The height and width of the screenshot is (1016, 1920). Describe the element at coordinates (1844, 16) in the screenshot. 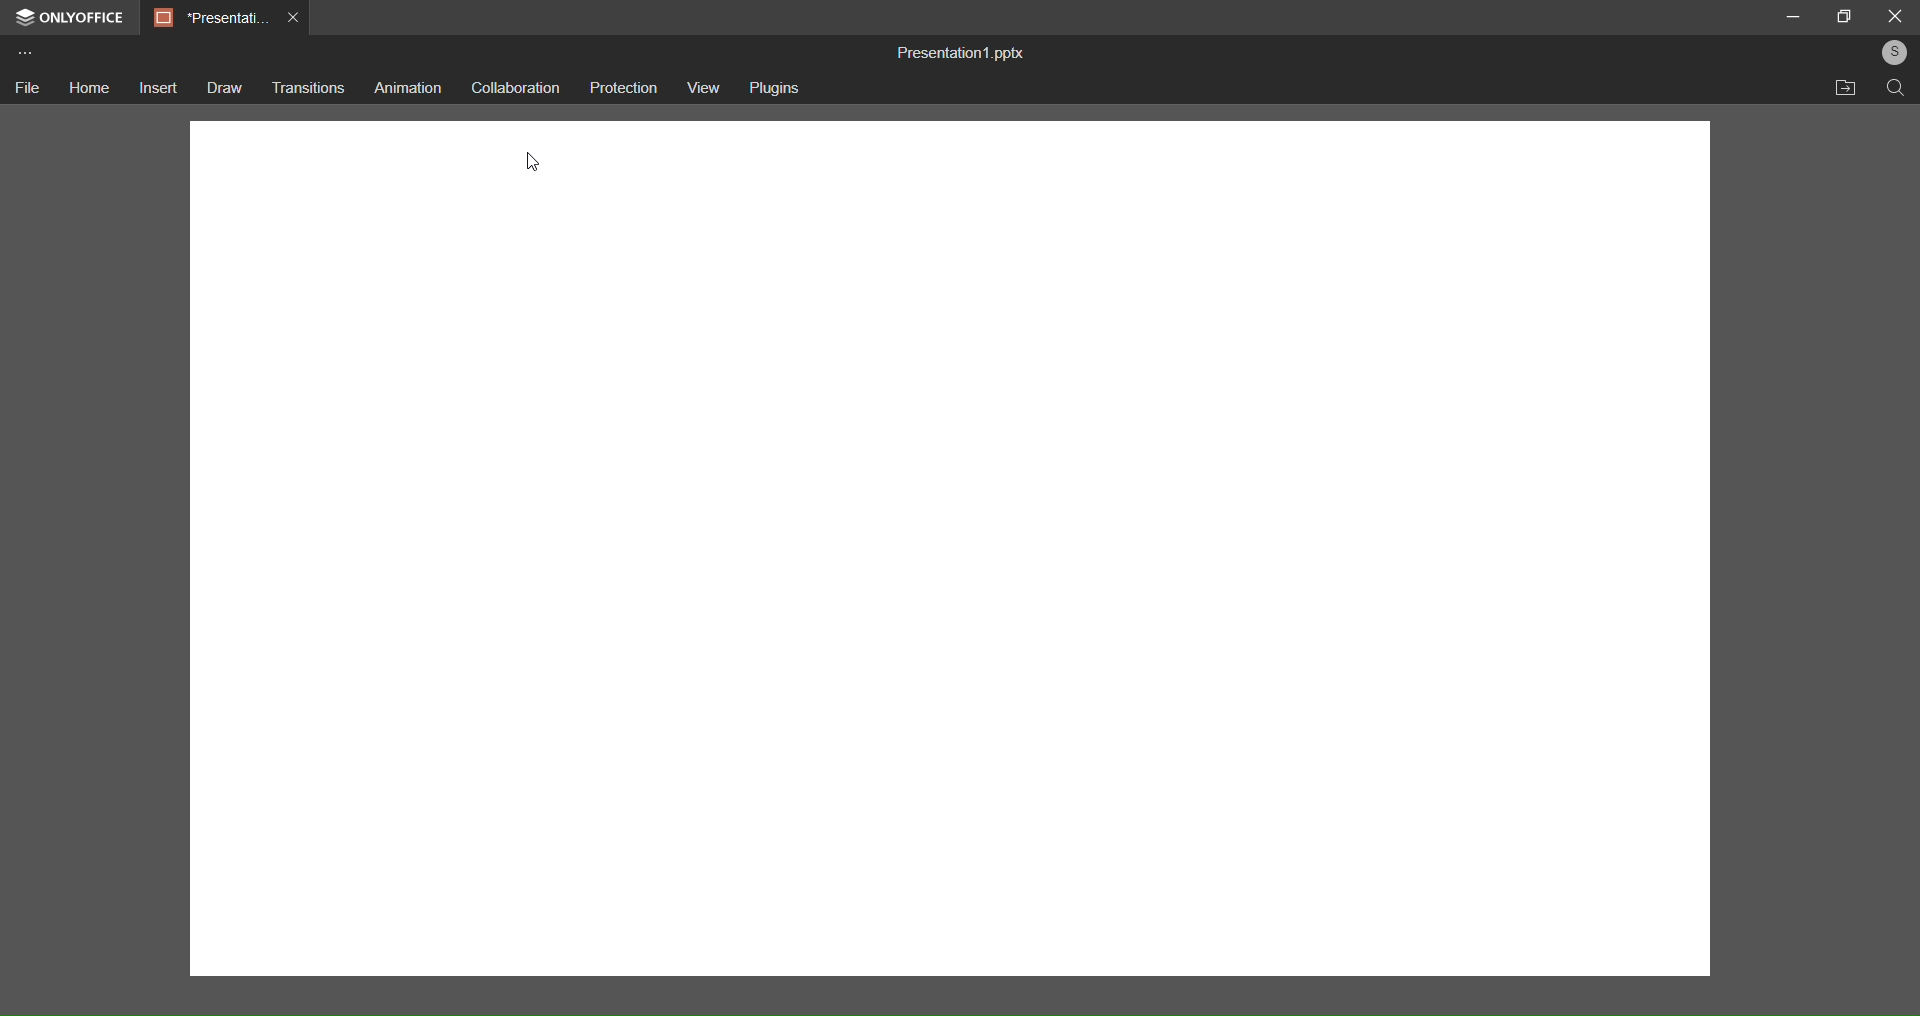

I see `maximize` at that location.